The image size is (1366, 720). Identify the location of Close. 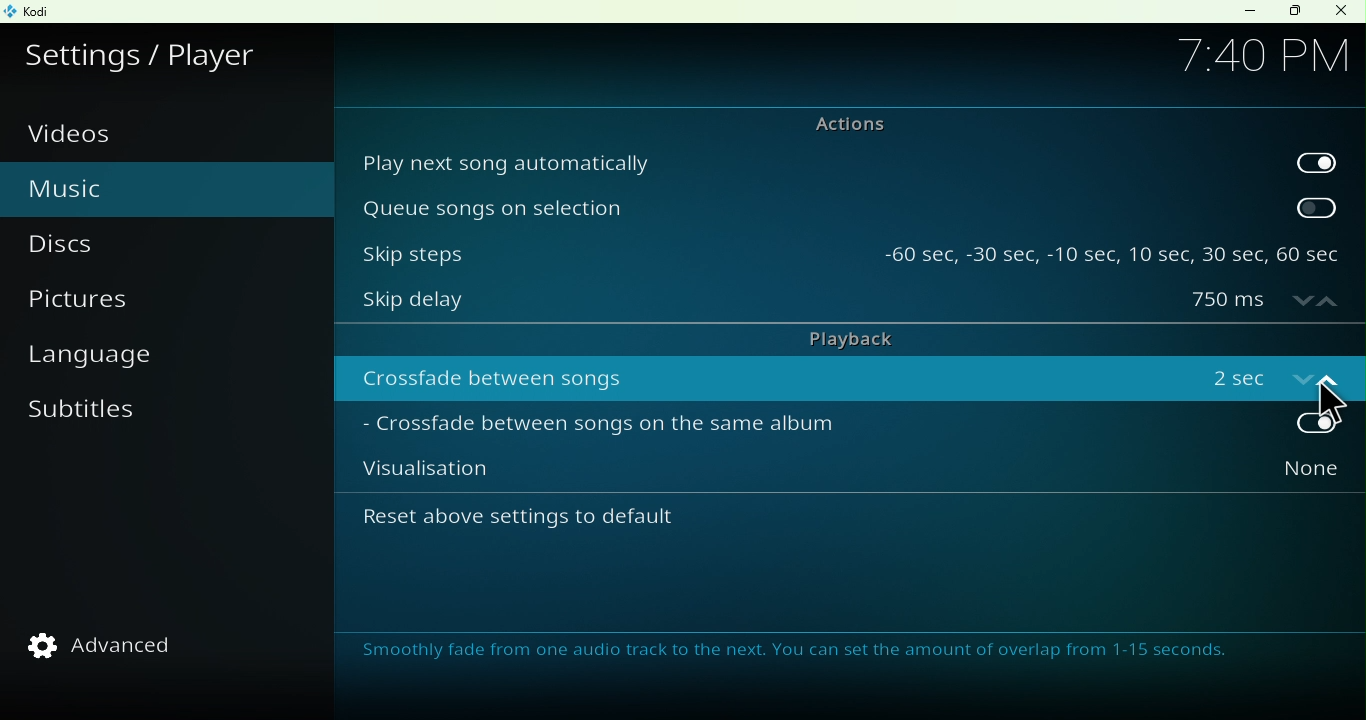
(1340, 12).